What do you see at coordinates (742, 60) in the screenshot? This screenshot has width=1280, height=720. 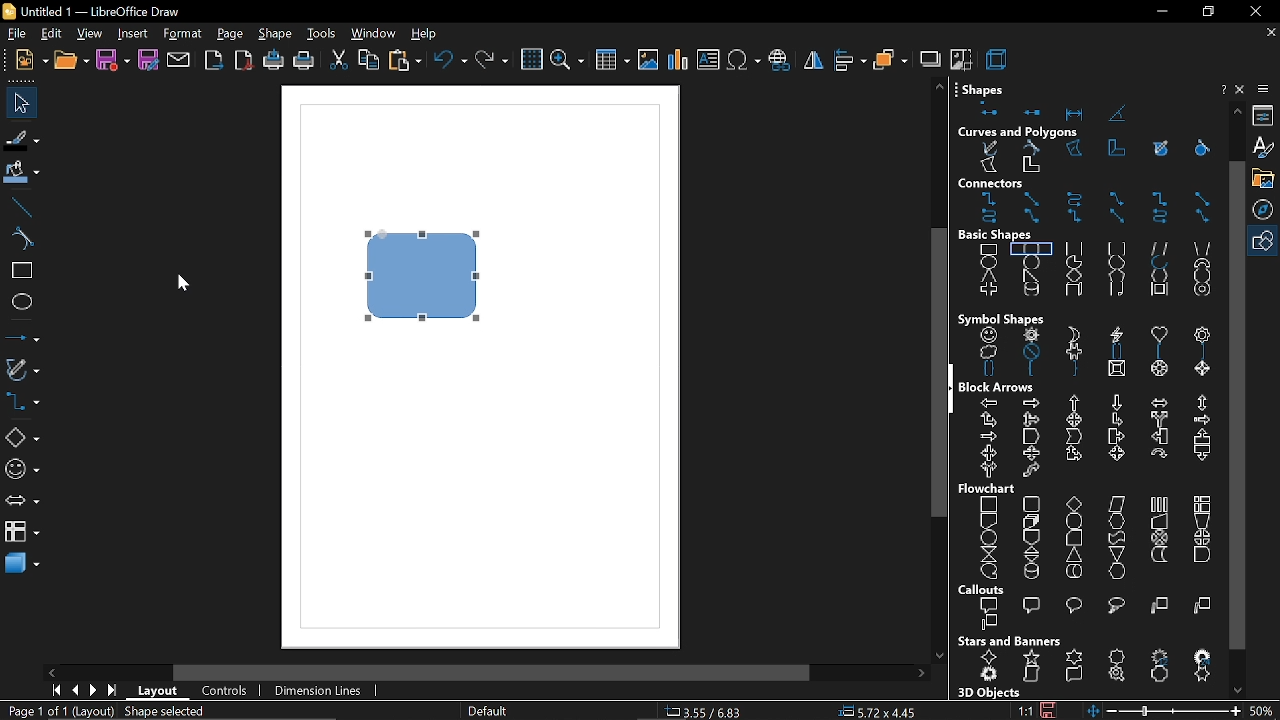 I see `insert symbol` at bounding box center [742, 60].